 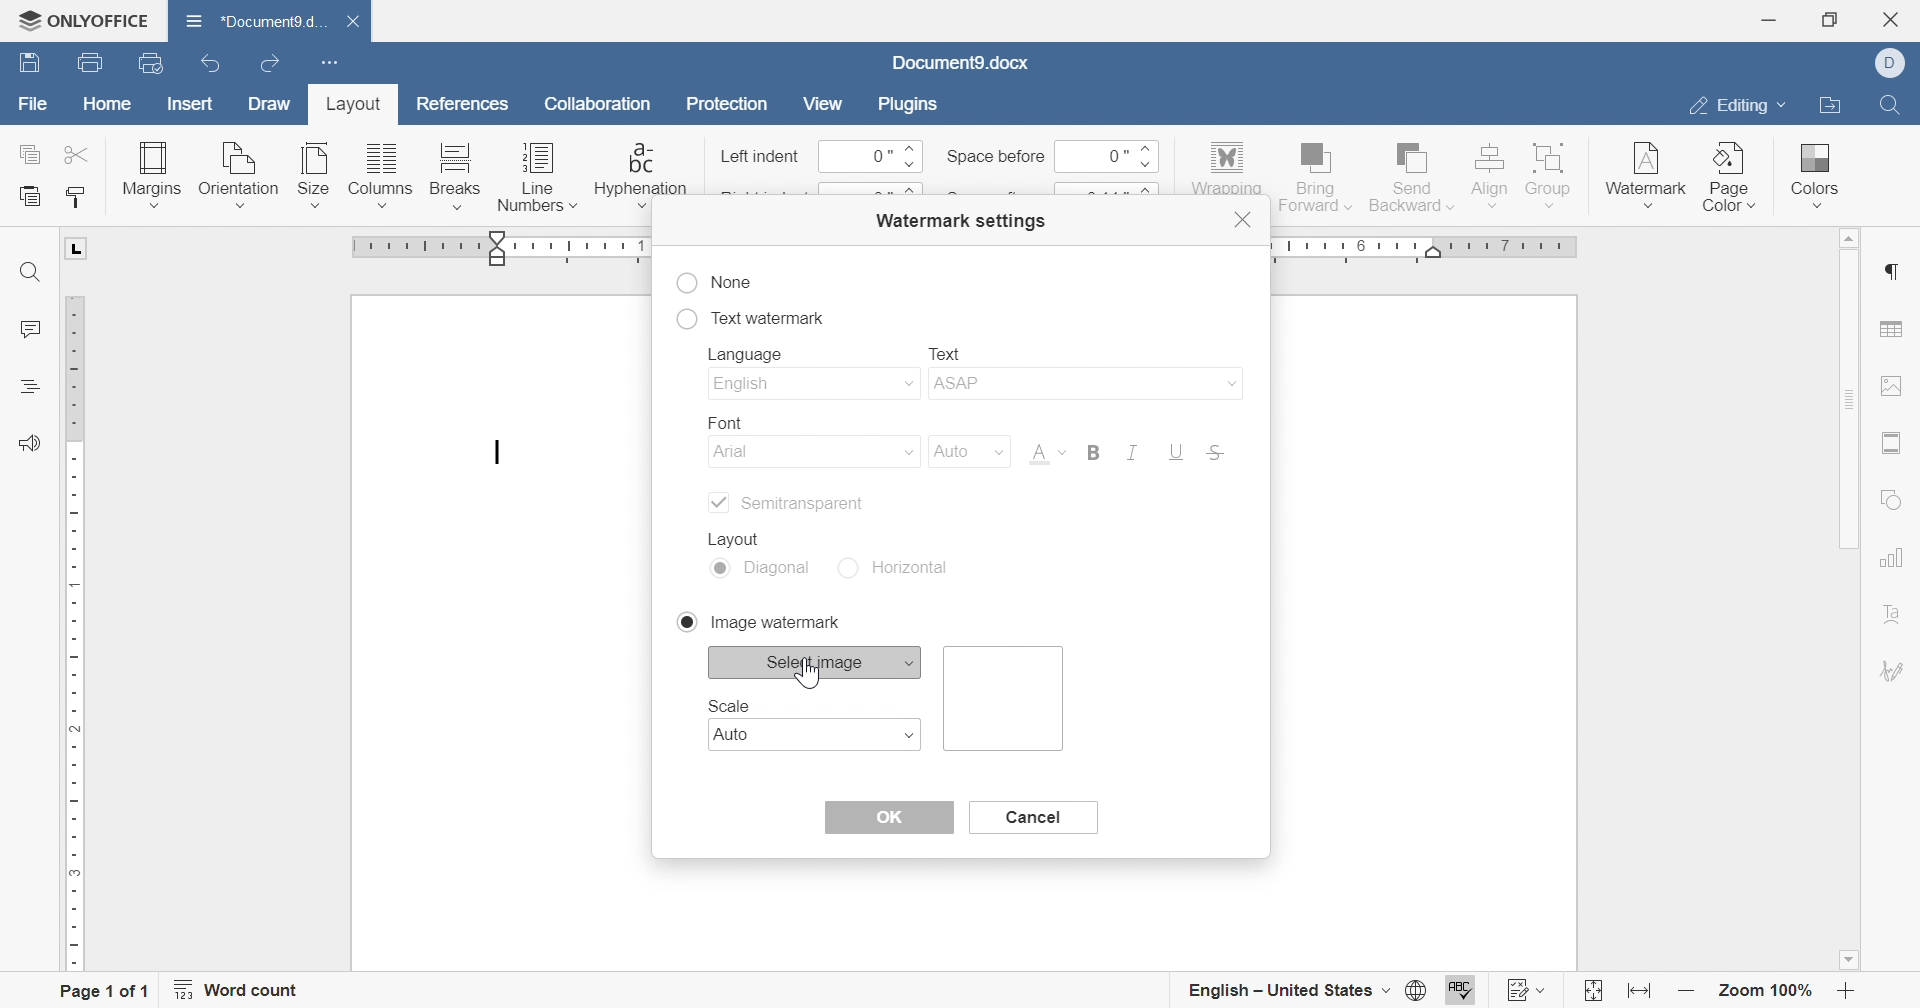 What do you see at coordinates (1591, 994) in the screenshot?
I see `fit to page` at bounding box center [1591, 994].